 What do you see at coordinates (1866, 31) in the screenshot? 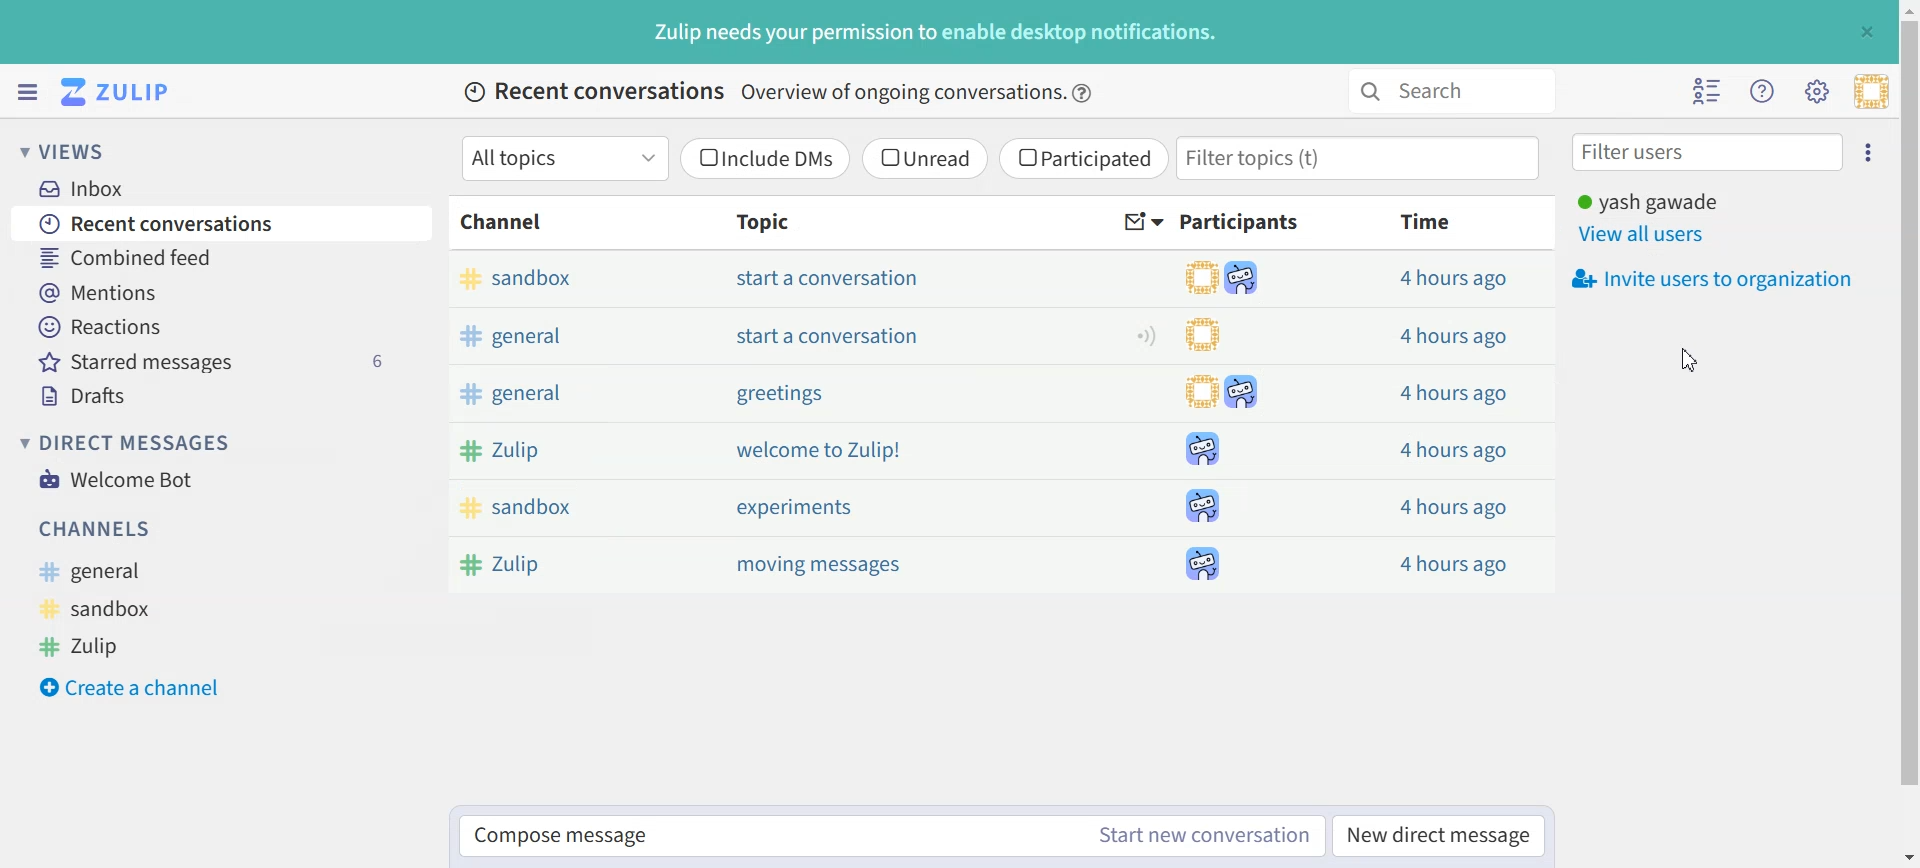
I see `Close` at bounding box center [1866, 31].